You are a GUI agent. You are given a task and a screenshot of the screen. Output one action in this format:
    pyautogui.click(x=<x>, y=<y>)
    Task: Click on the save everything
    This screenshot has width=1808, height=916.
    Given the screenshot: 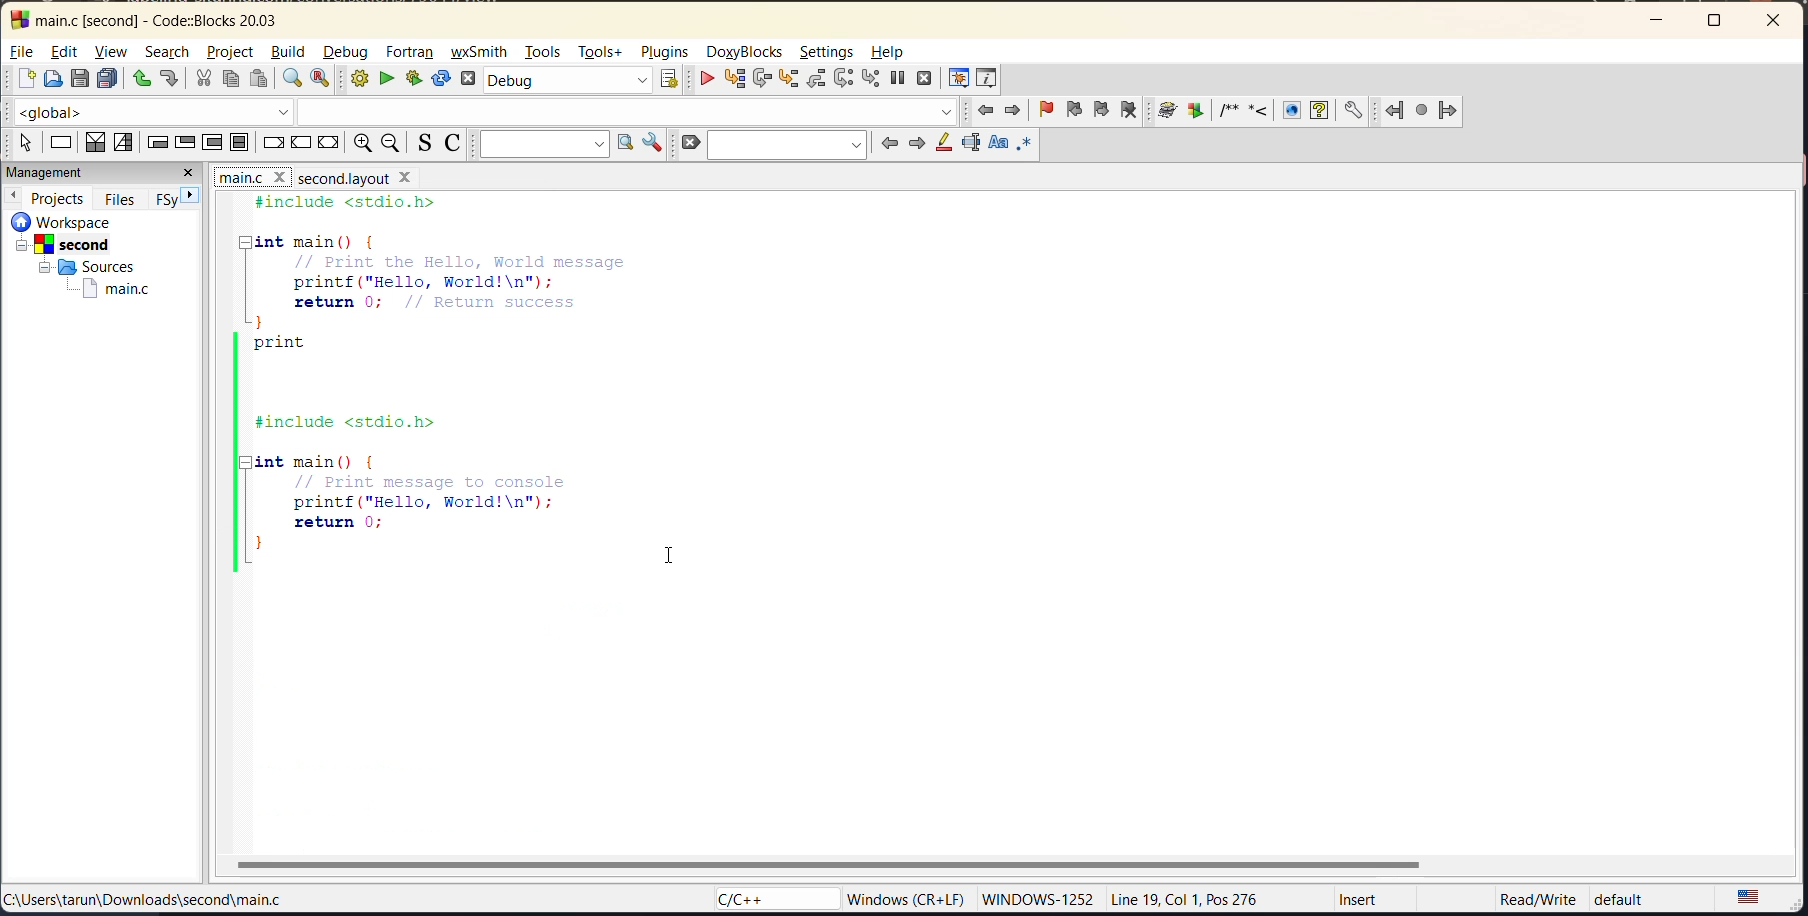 What is the action you would take?
    pyautogui.click(x=105, y=79)
    